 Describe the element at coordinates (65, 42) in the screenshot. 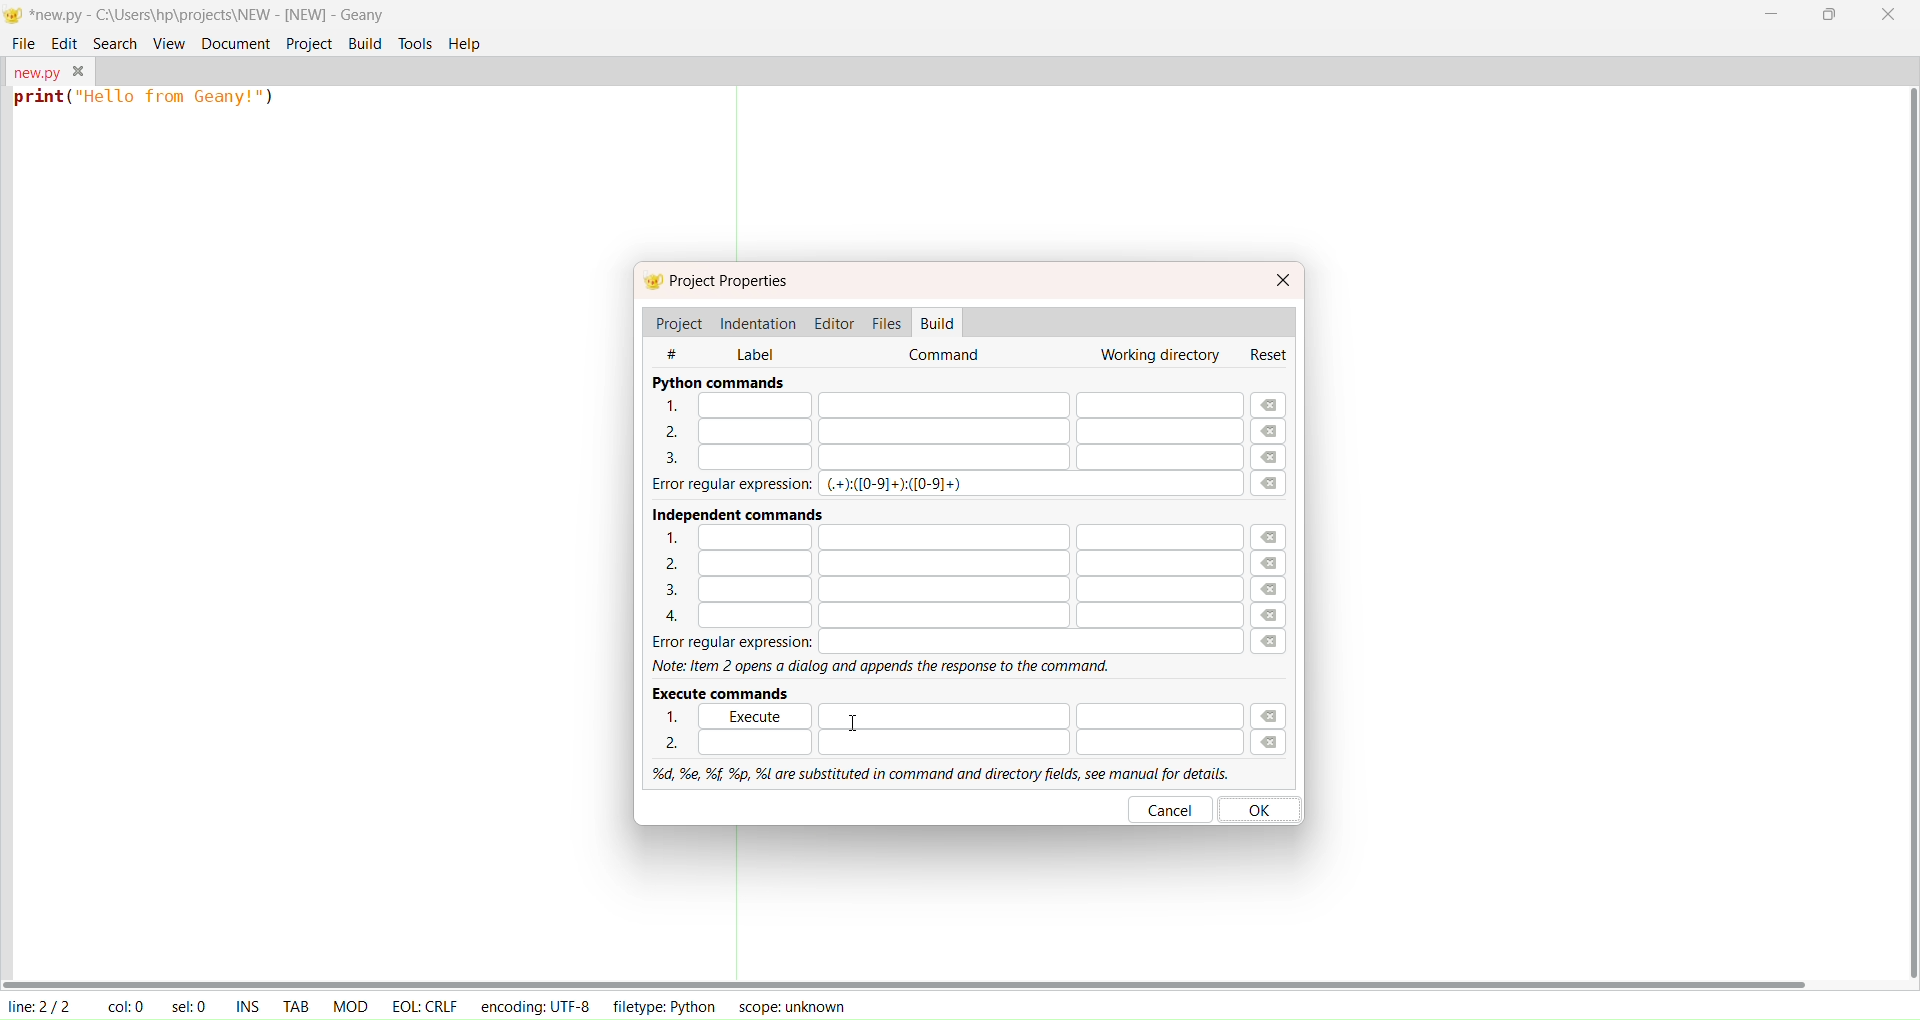

I see `edit` at that location.